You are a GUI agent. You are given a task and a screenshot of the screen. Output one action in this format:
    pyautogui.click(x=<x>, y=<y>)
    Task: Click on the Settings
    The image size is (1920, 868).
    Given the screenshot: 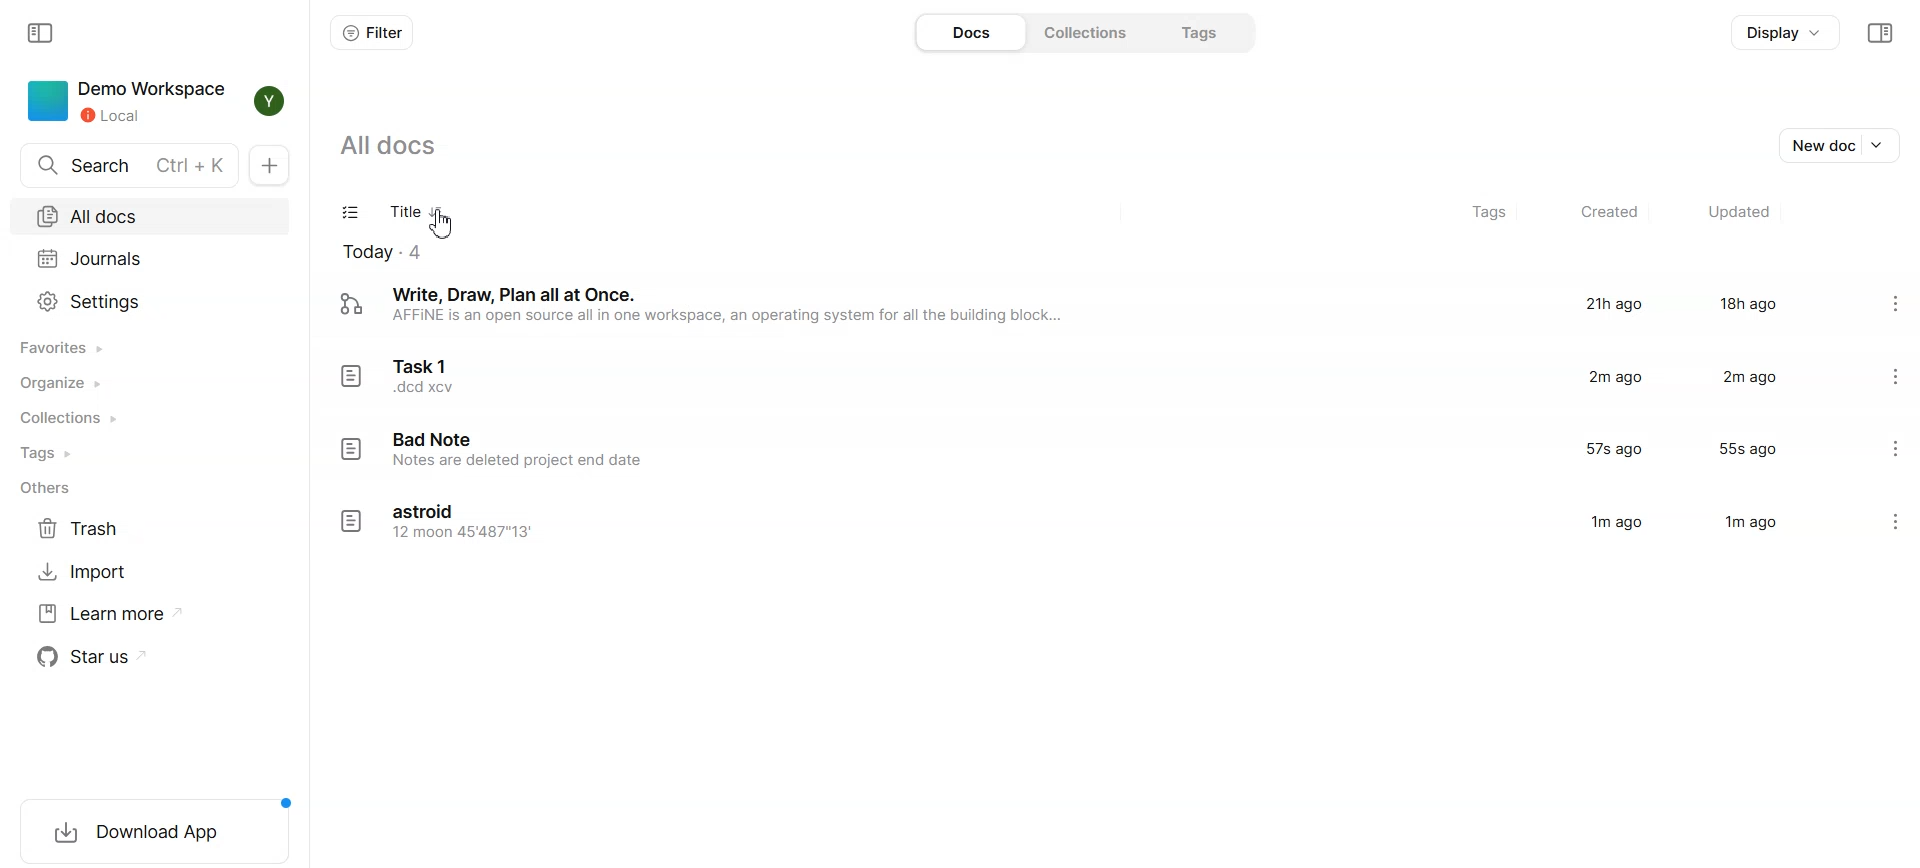 What is the action you would take?
    pyautogui.click(x=150, y=302)
    